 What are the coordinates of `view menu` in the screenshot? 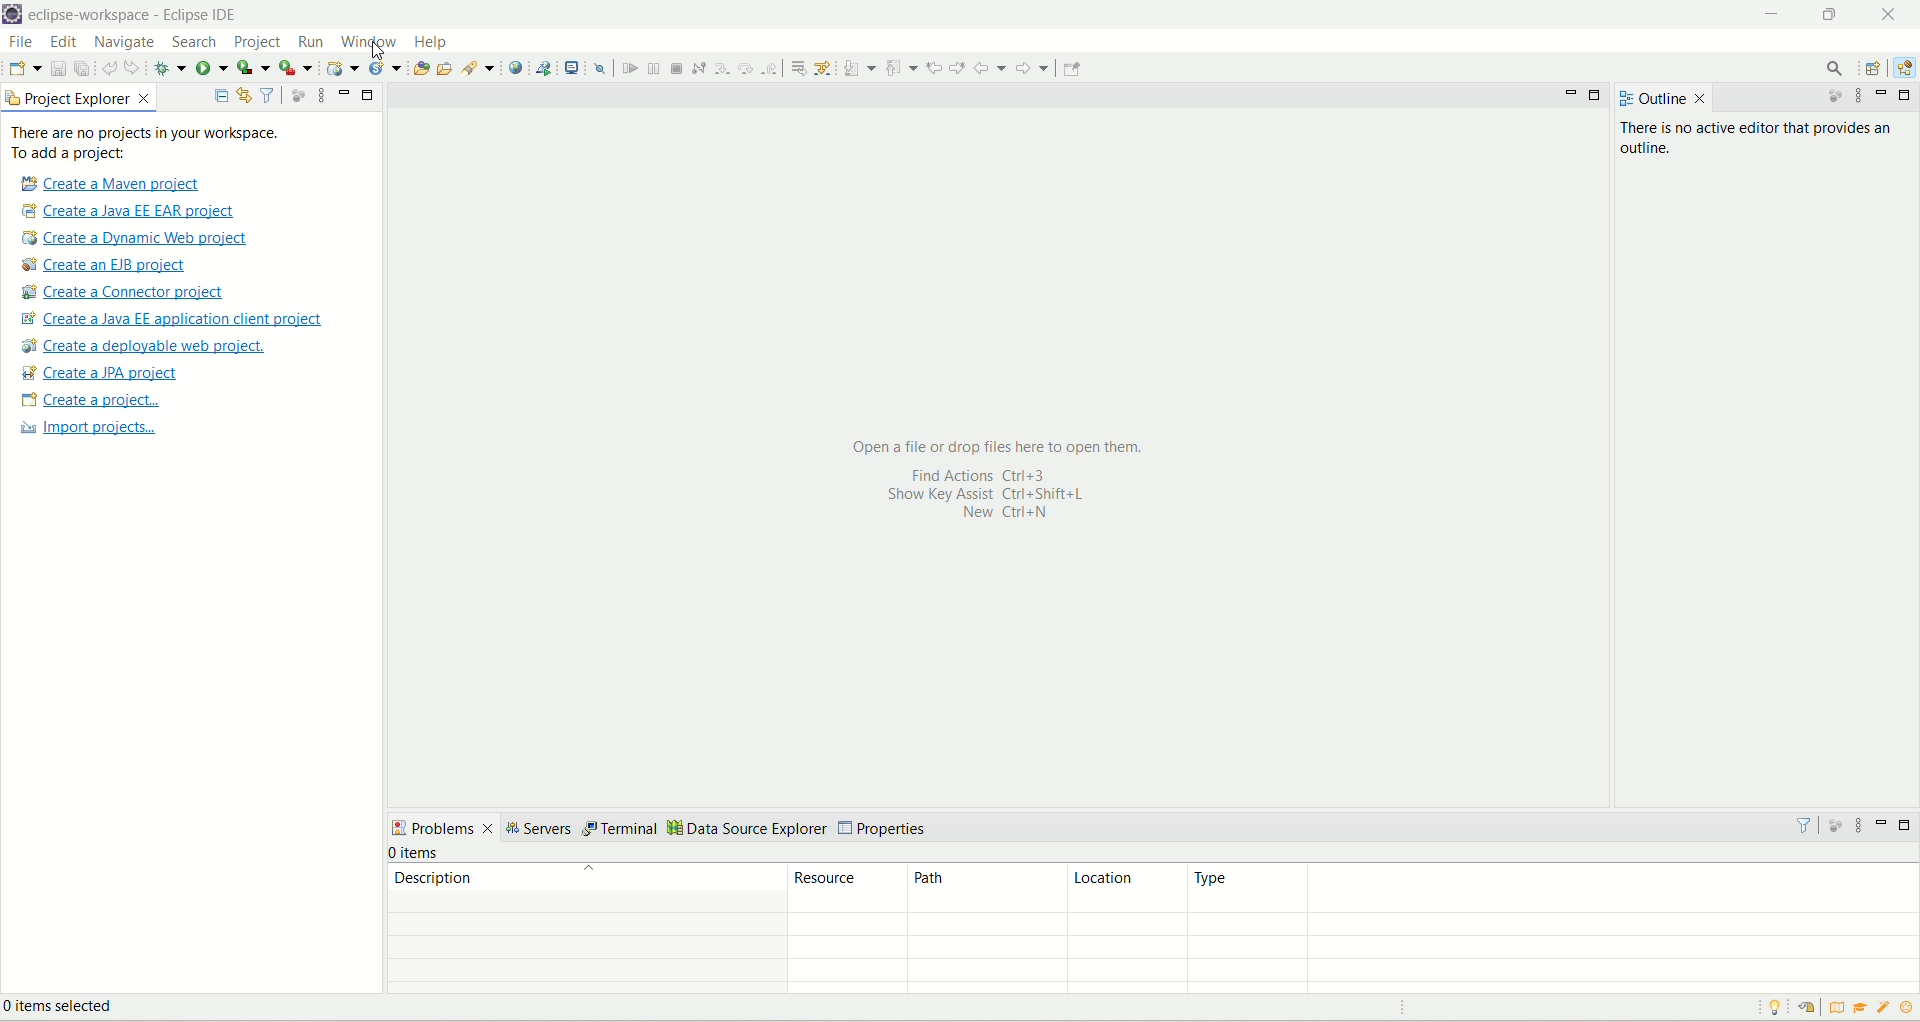 It's located at (316, 97).